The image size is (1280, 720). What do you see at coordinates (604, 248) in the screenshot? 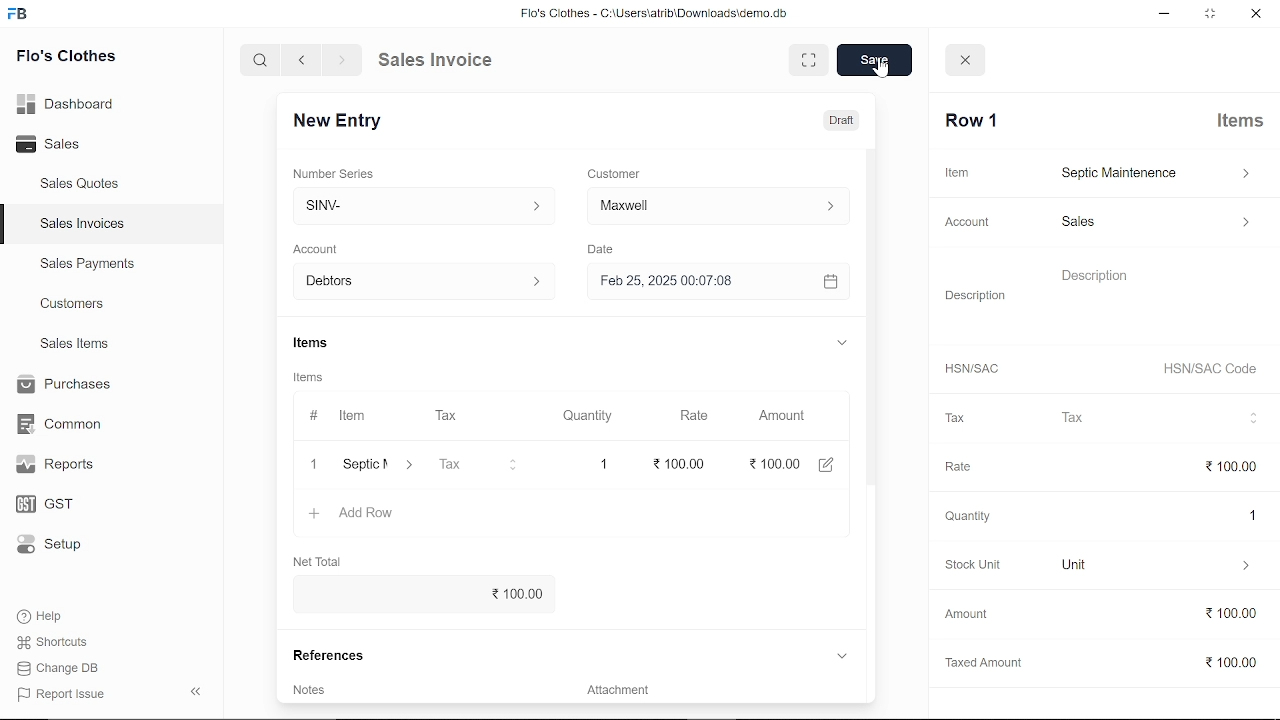
I see `Date` at bounding box center [604, 248].